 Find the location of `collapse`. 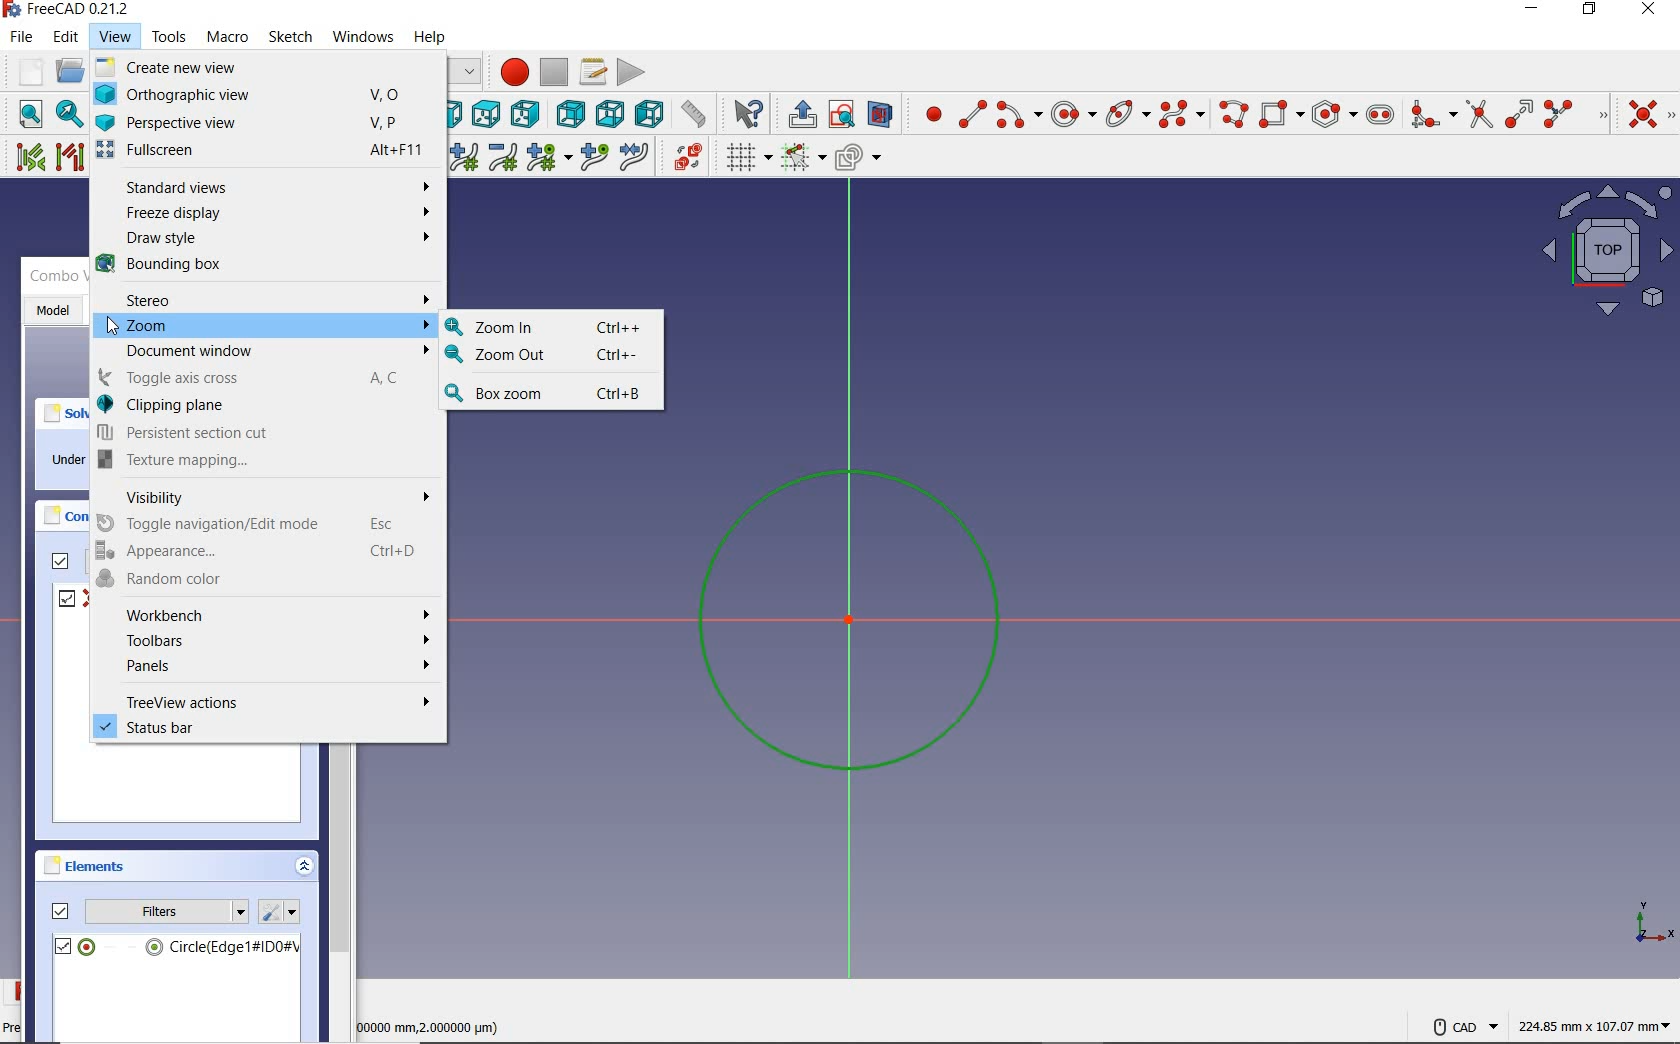

collapse is located at coordinates (306, 868).